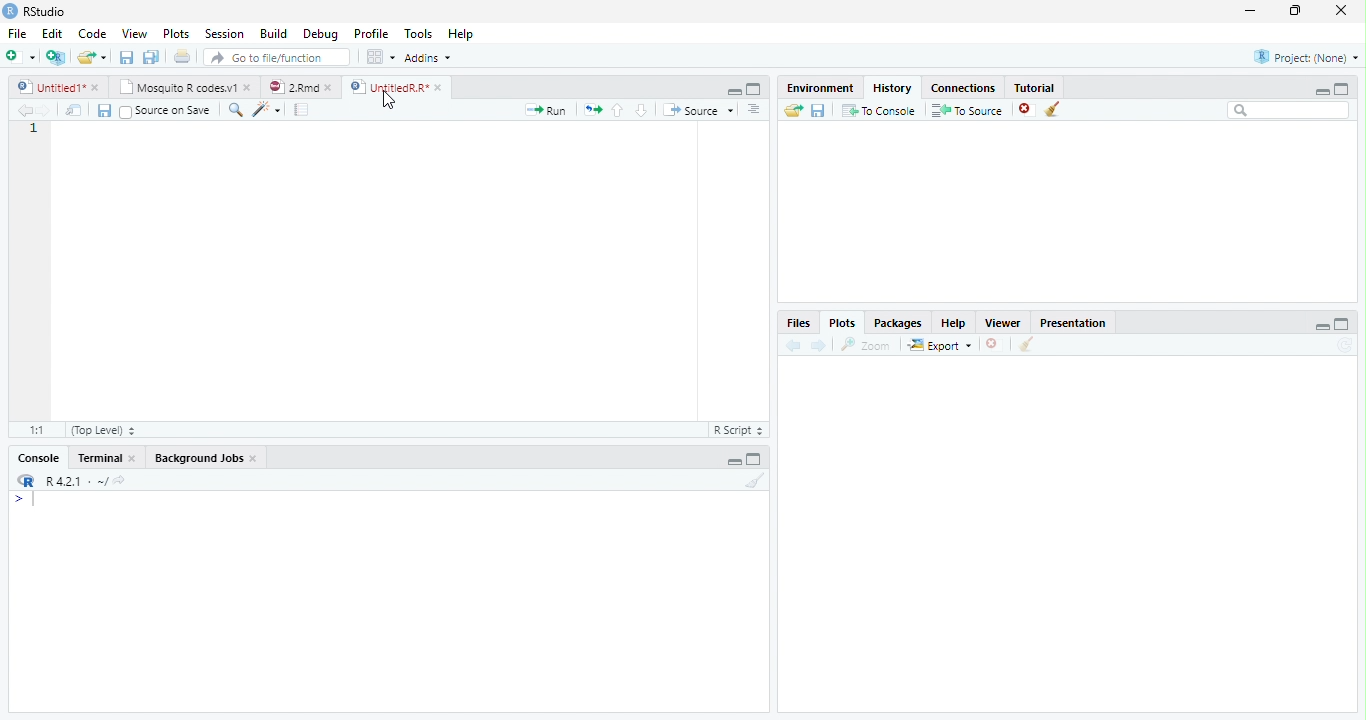  I want to click on Run, so click(543, 111).